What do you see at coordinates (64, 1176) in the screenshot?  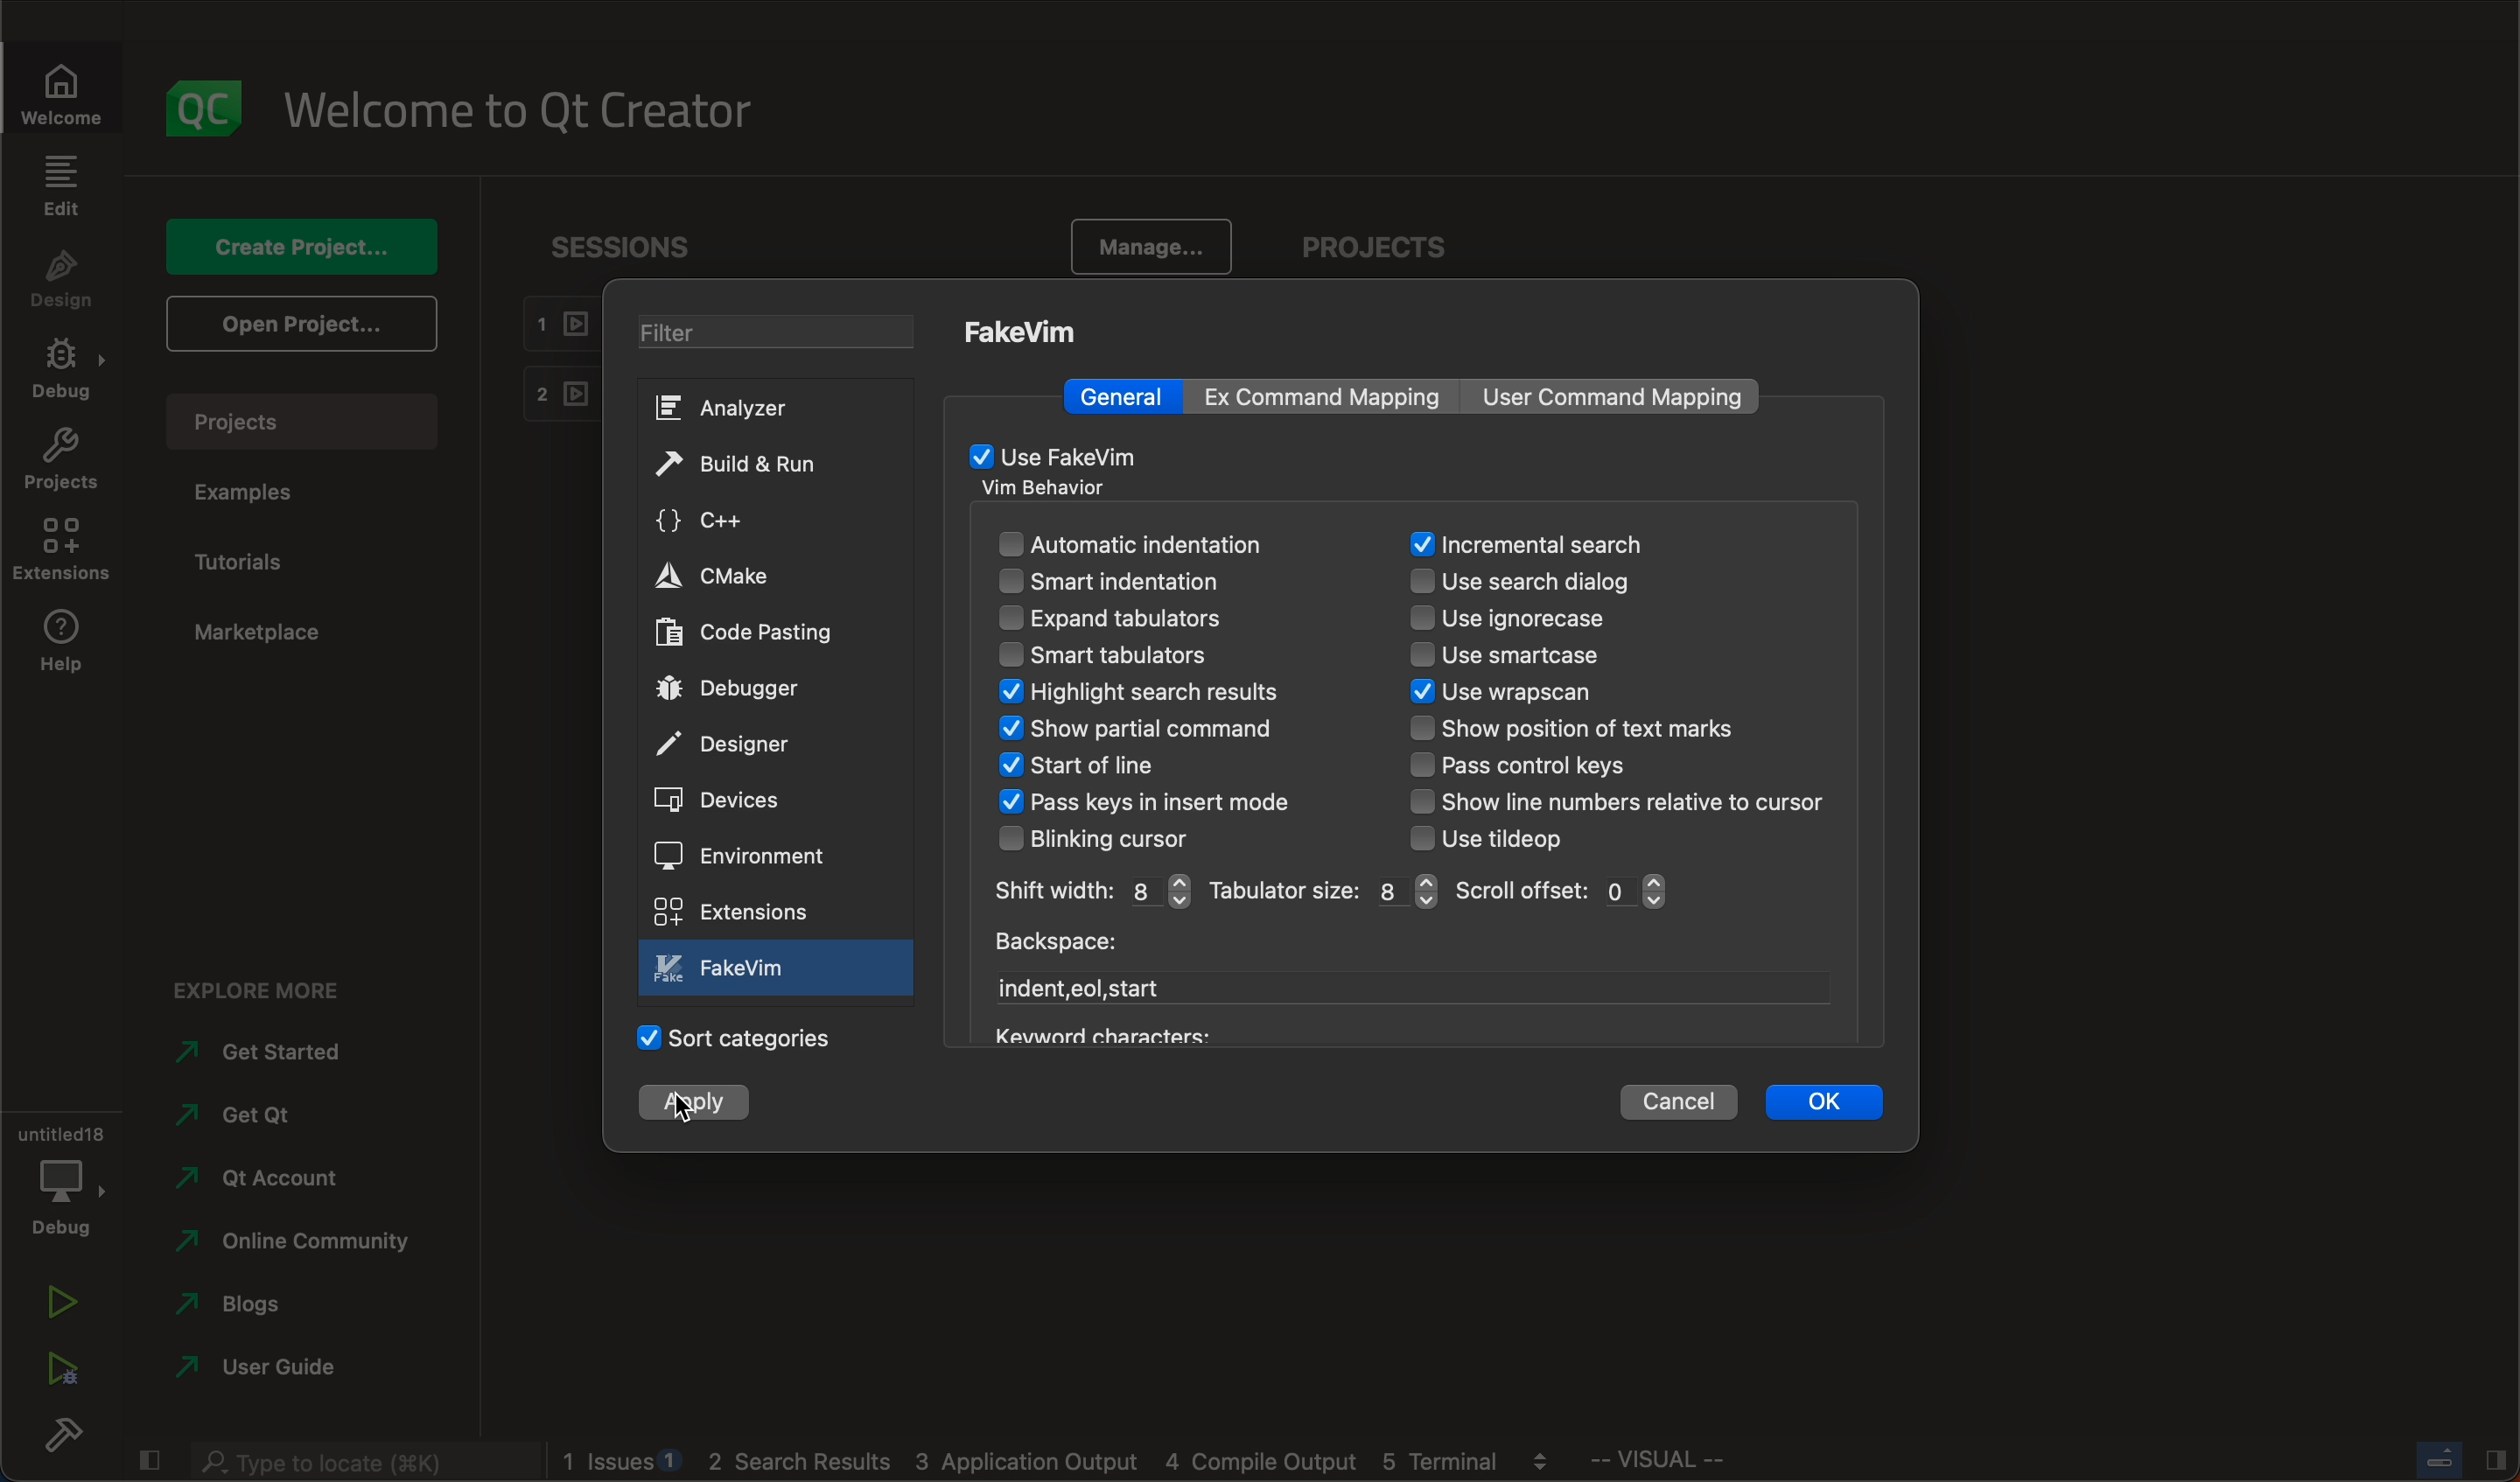 I see `debug` at bounding box center [64, 1176].